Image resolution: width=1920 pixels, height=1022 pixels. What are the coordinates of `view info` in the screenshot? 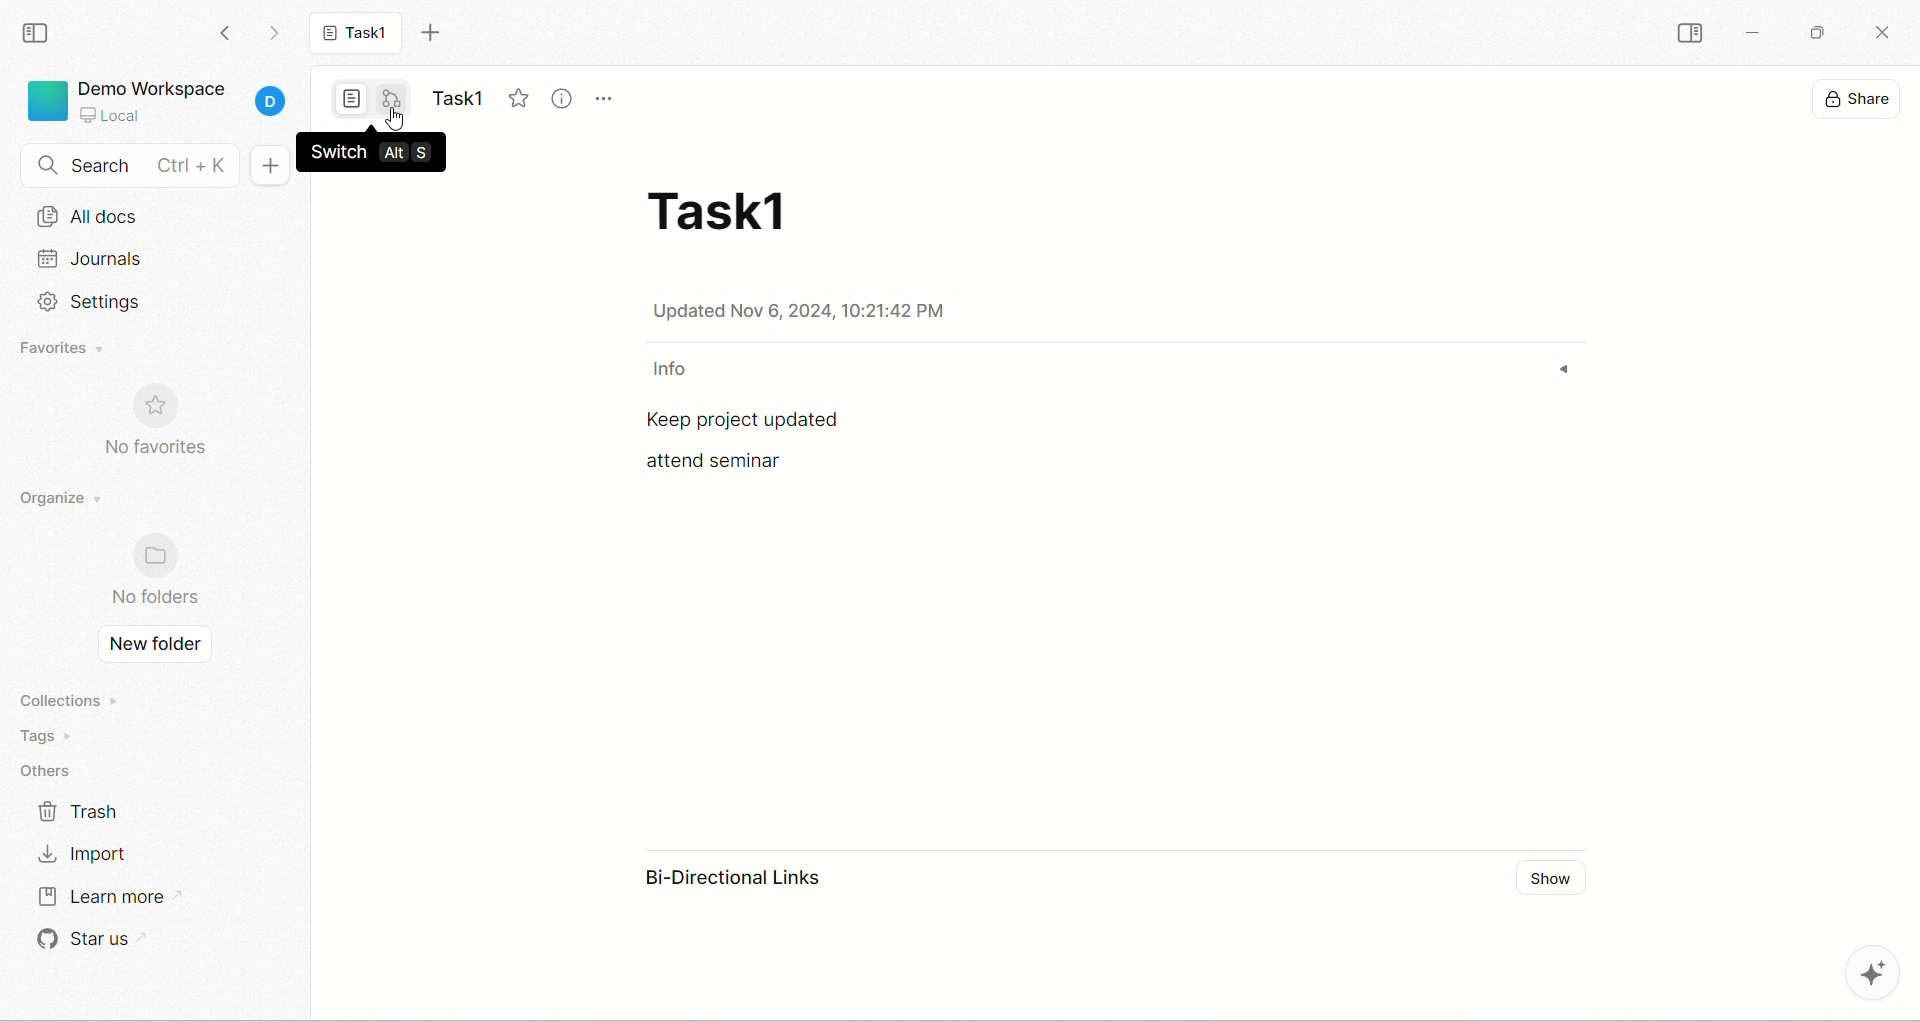 It's located at (559, 97).